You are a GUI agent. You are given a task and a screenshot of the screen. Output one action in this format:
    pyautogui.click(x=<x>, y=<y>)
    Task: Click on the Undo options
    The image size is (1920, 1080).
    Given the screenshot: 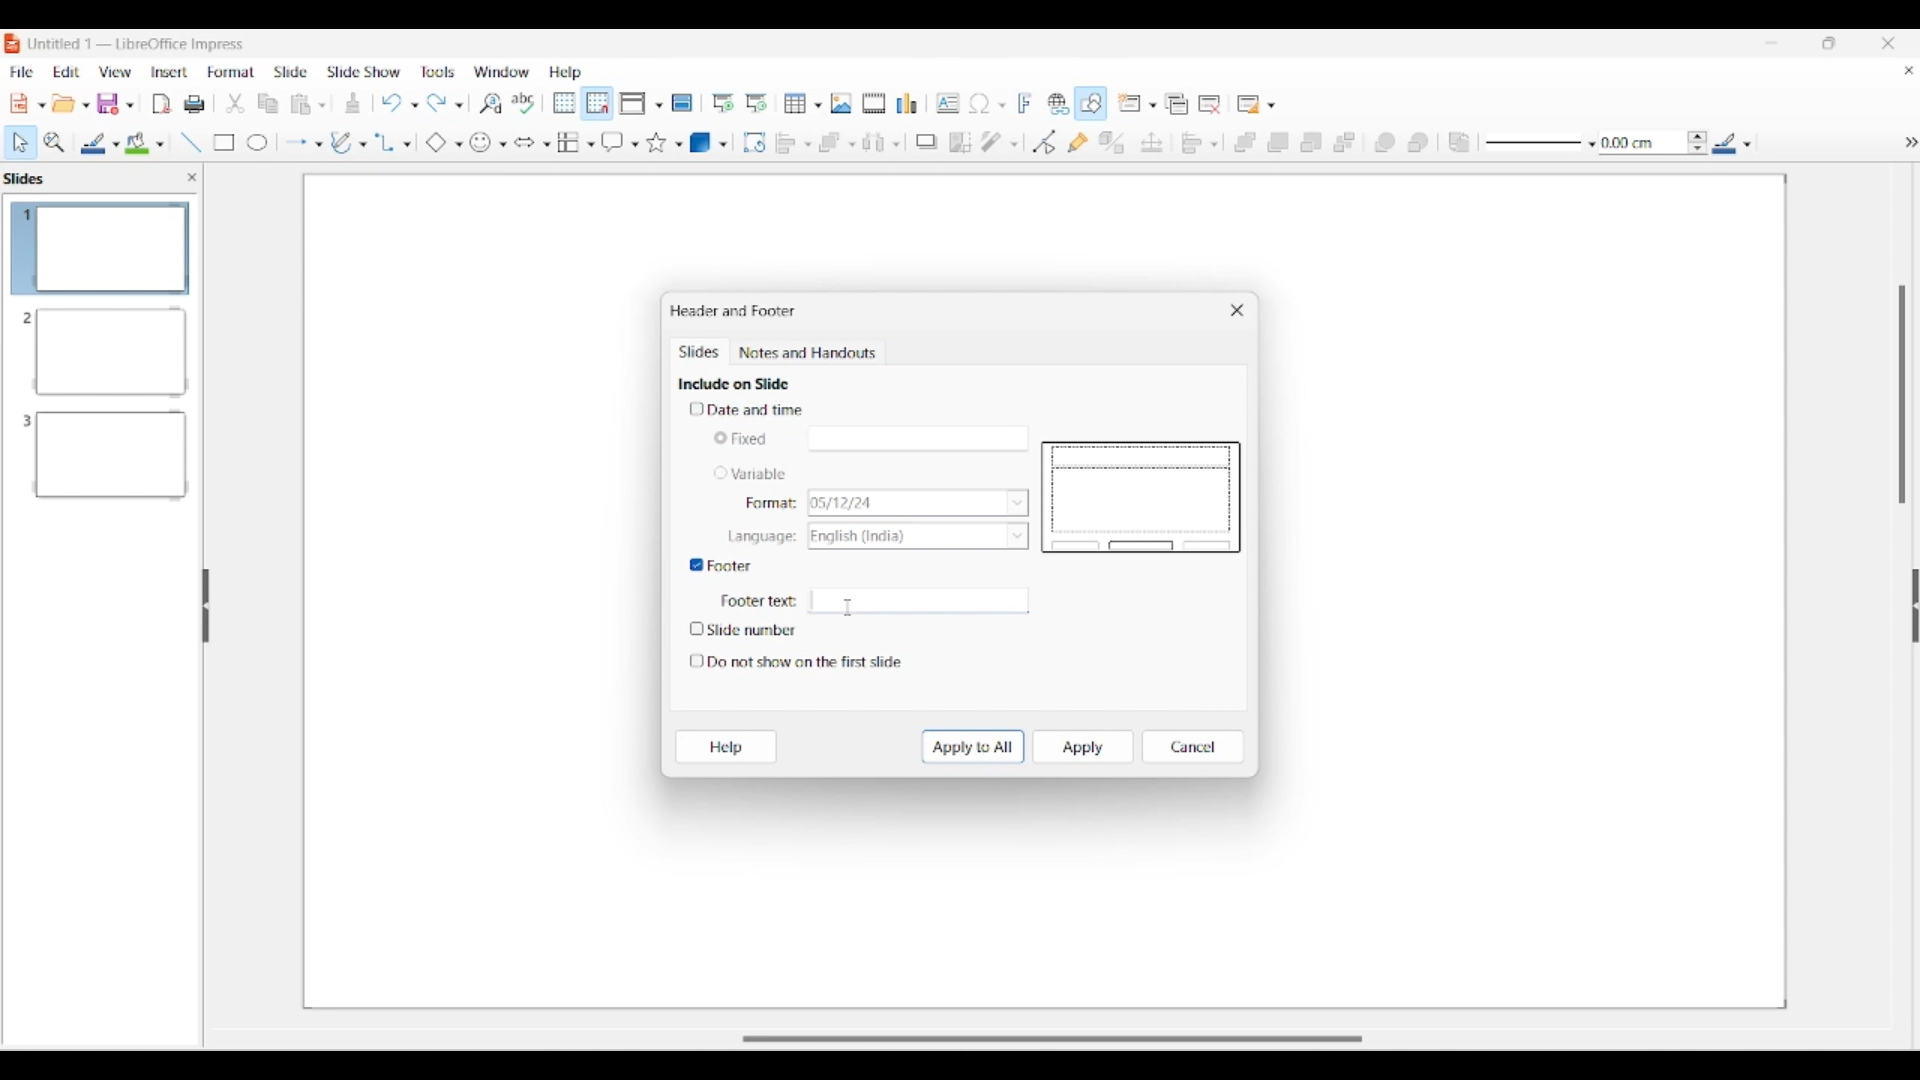 What is the action you would take?
    pyautogui.click(x=399, y=103)
    